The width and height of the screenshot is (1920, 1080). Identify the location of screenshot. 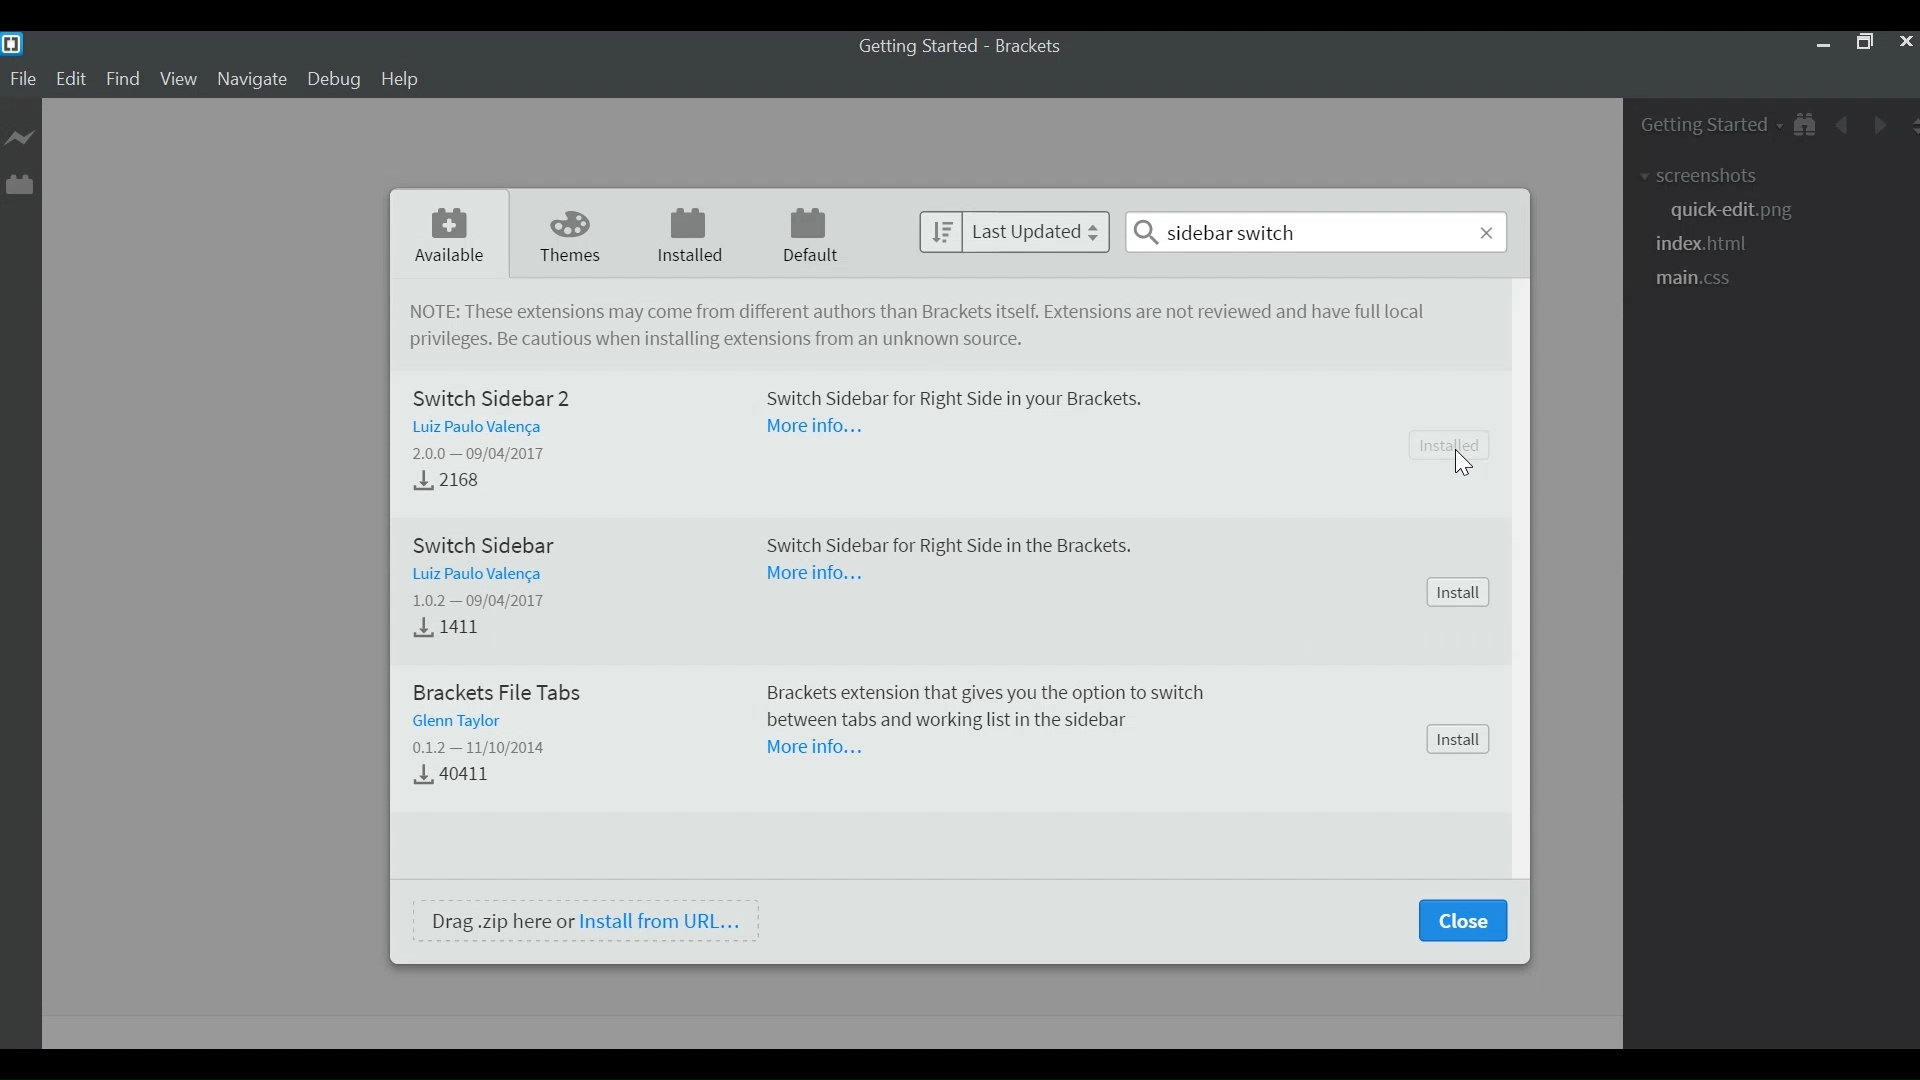
(1706, 177).